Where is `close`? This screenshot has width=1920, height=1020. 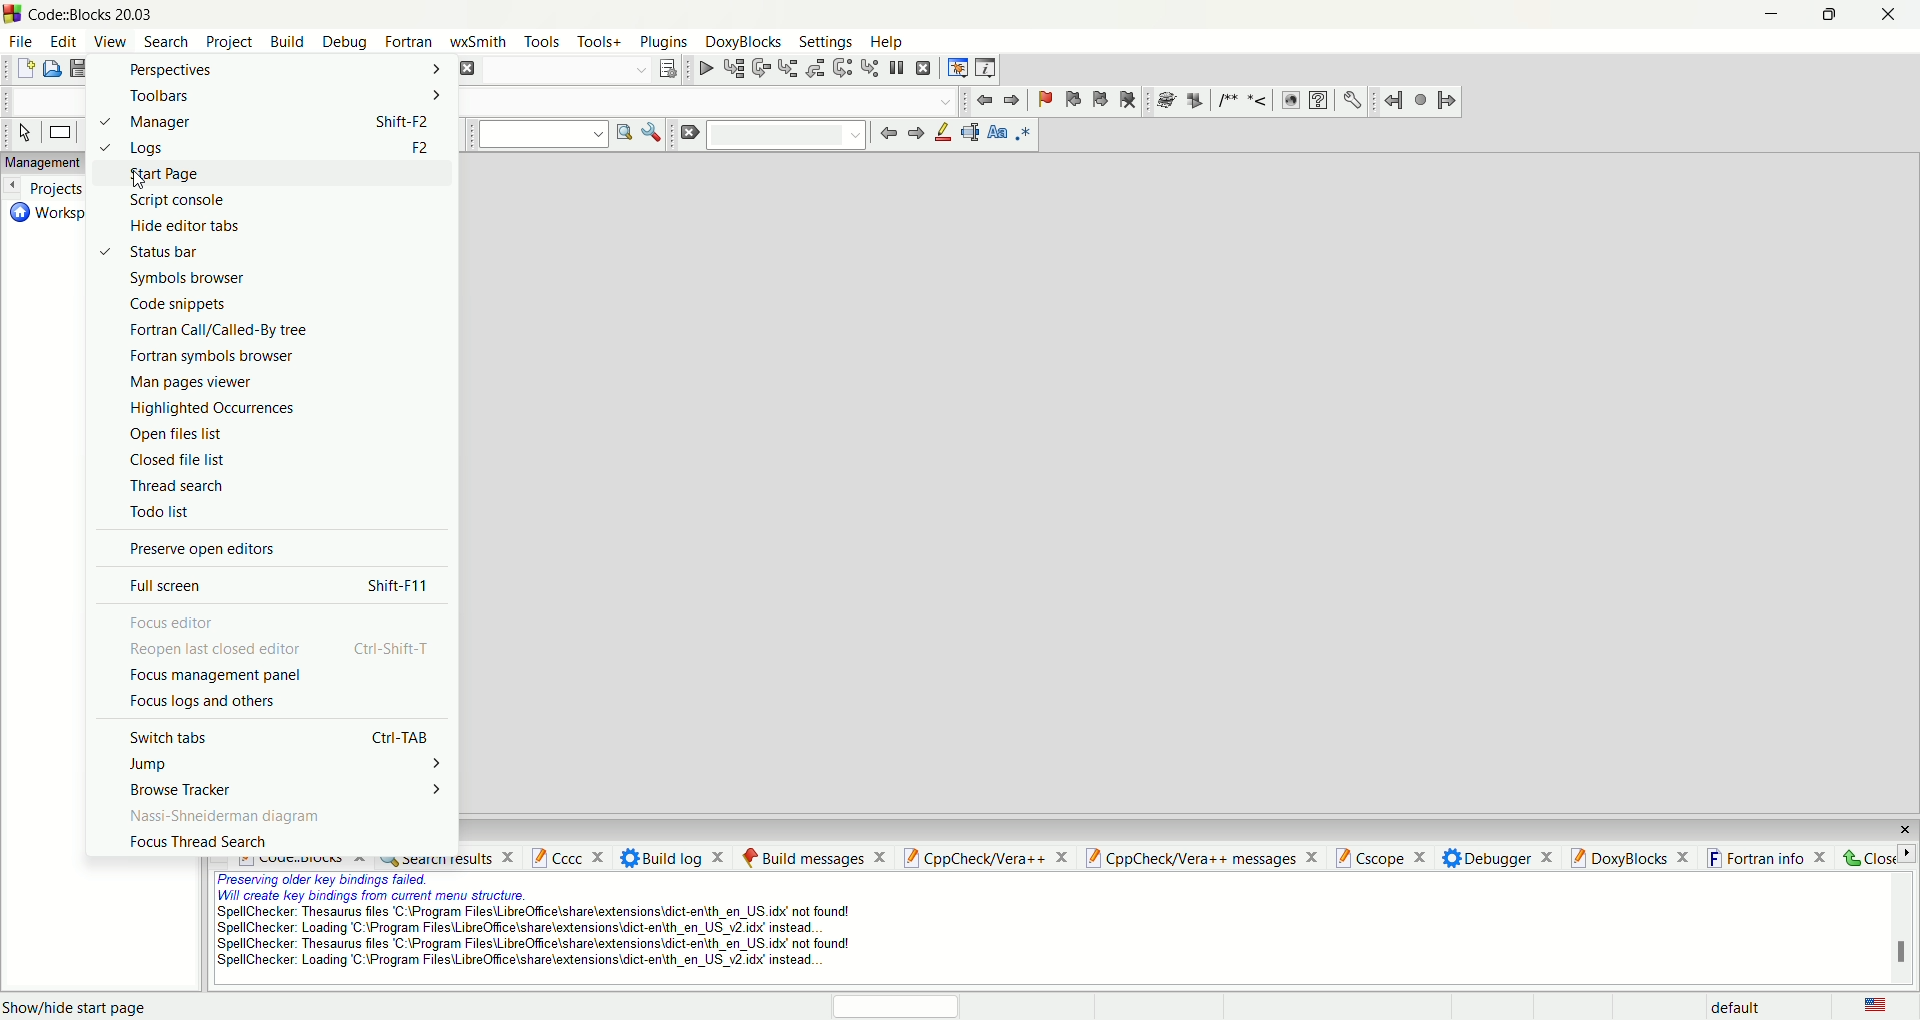 close is located at coordinates (1879, 857).